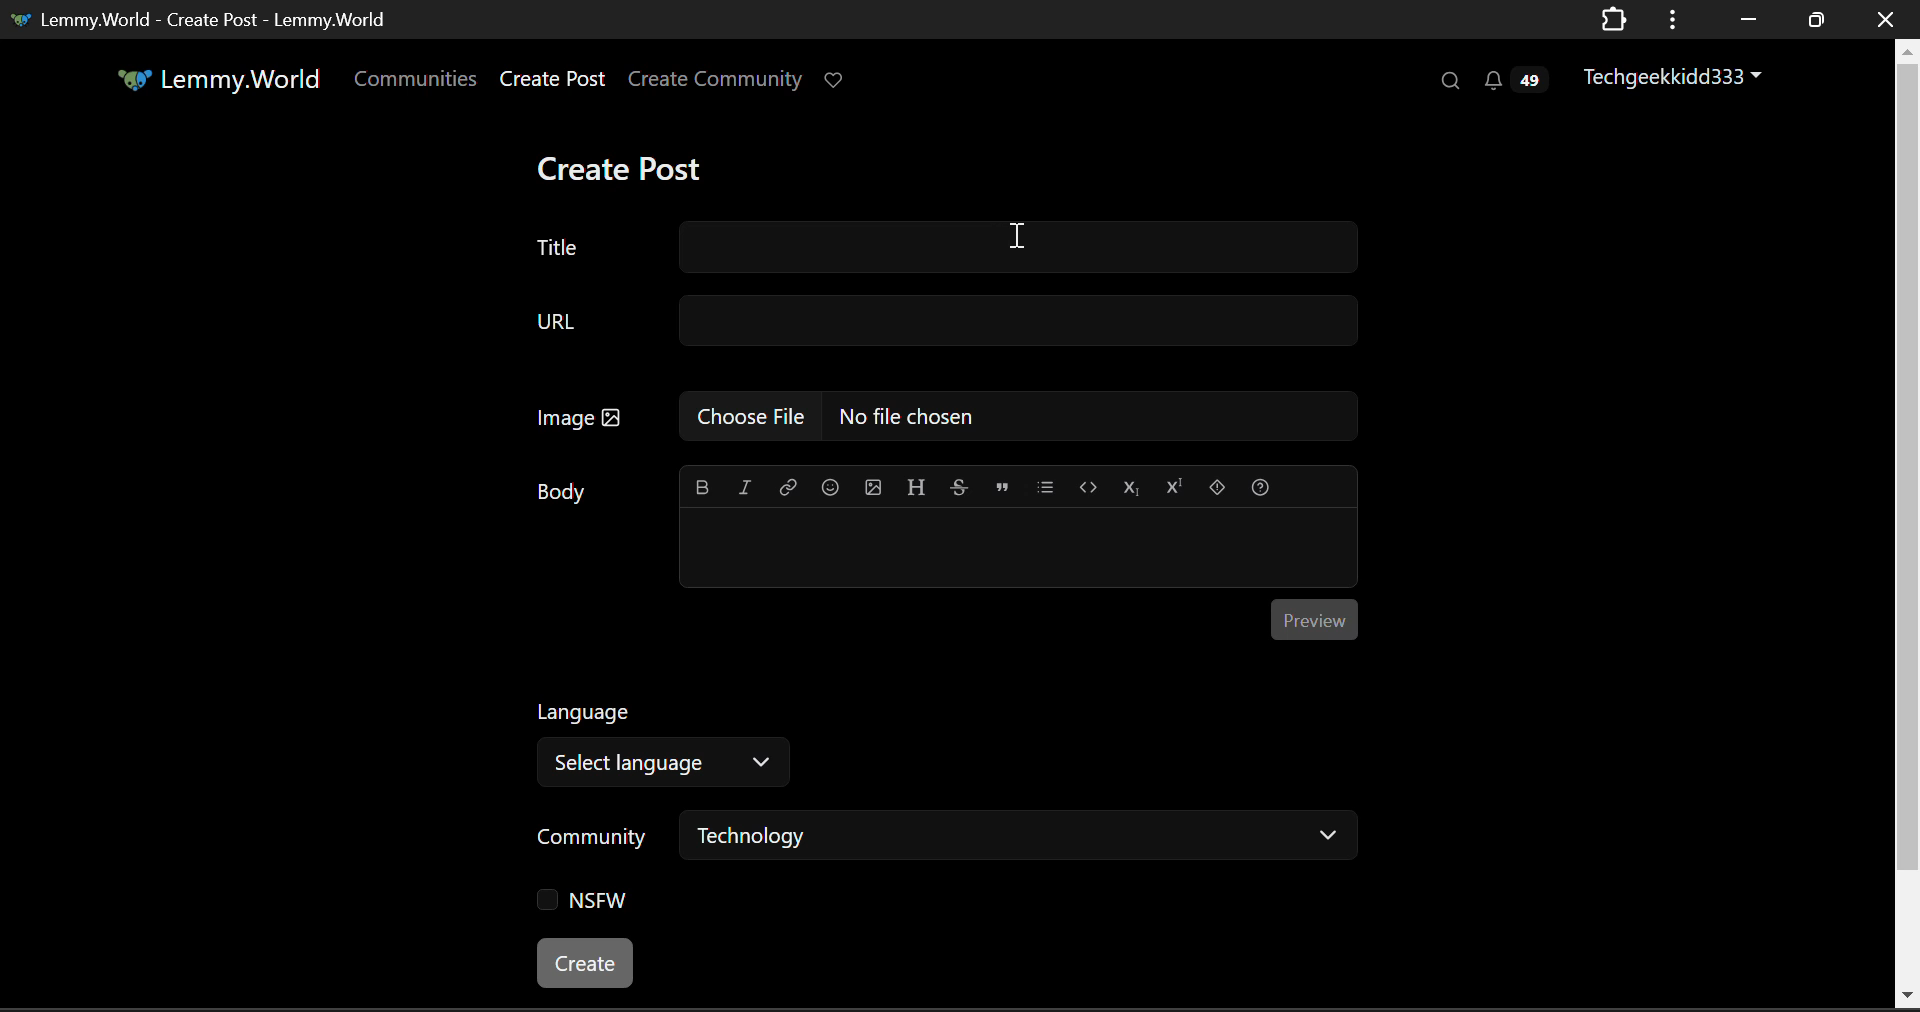 This screenshot has height=1012, width=1920. I want to click on Bold, so click(701, 488).